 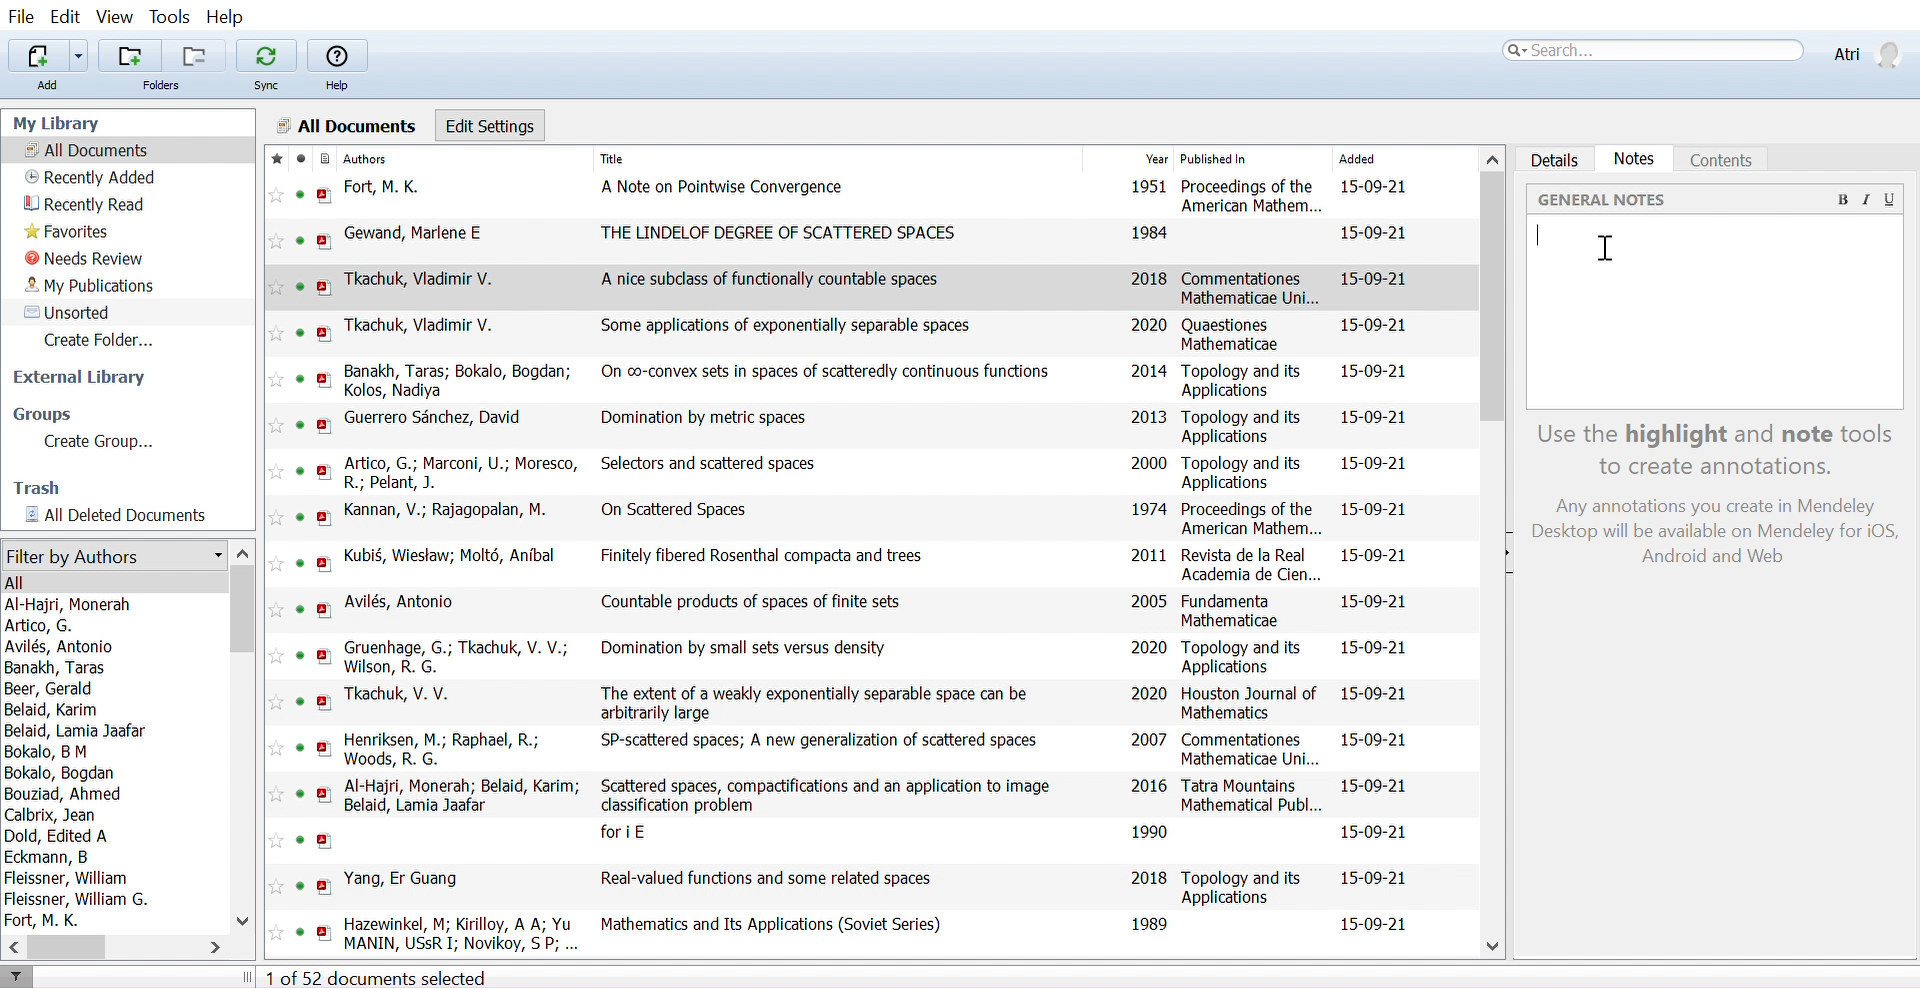 I want to click on open PDF, so click(x=325, y=933).